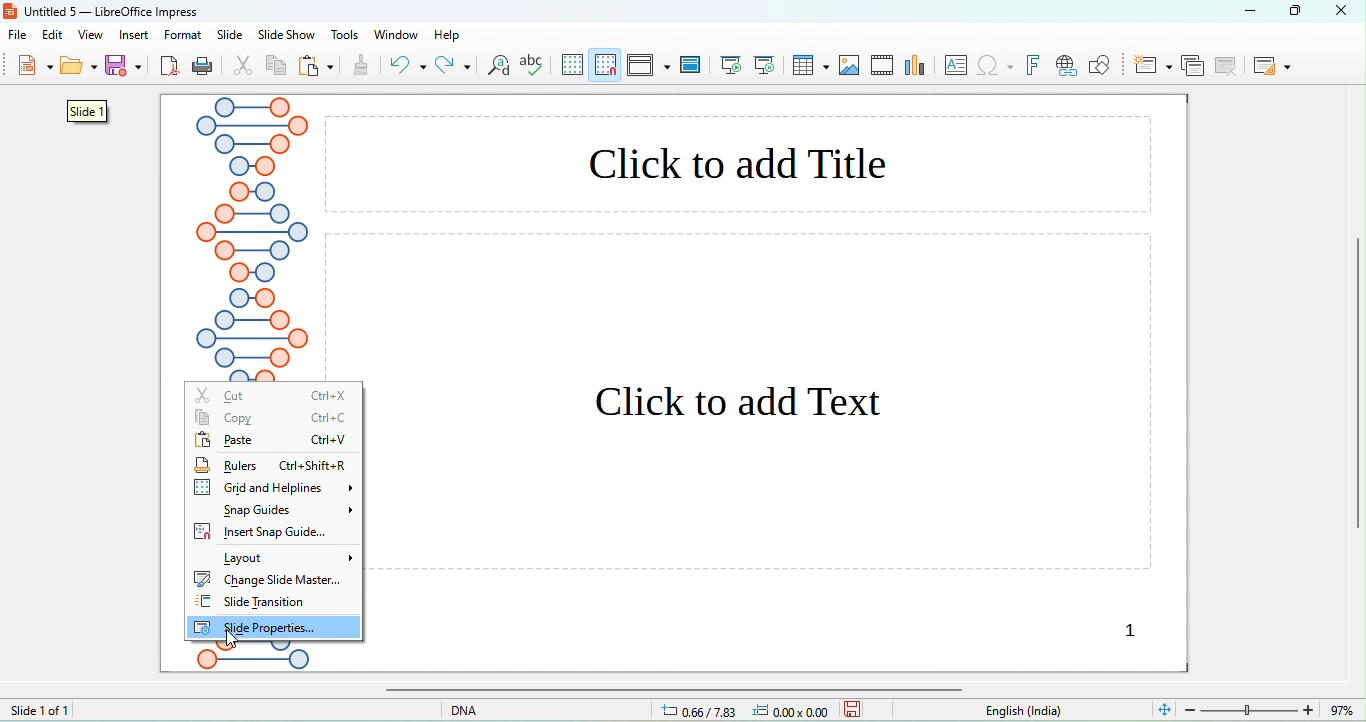 The width and height of the screenshot is (1366, 722). I want to click on DNA theme, so click(252, 238).